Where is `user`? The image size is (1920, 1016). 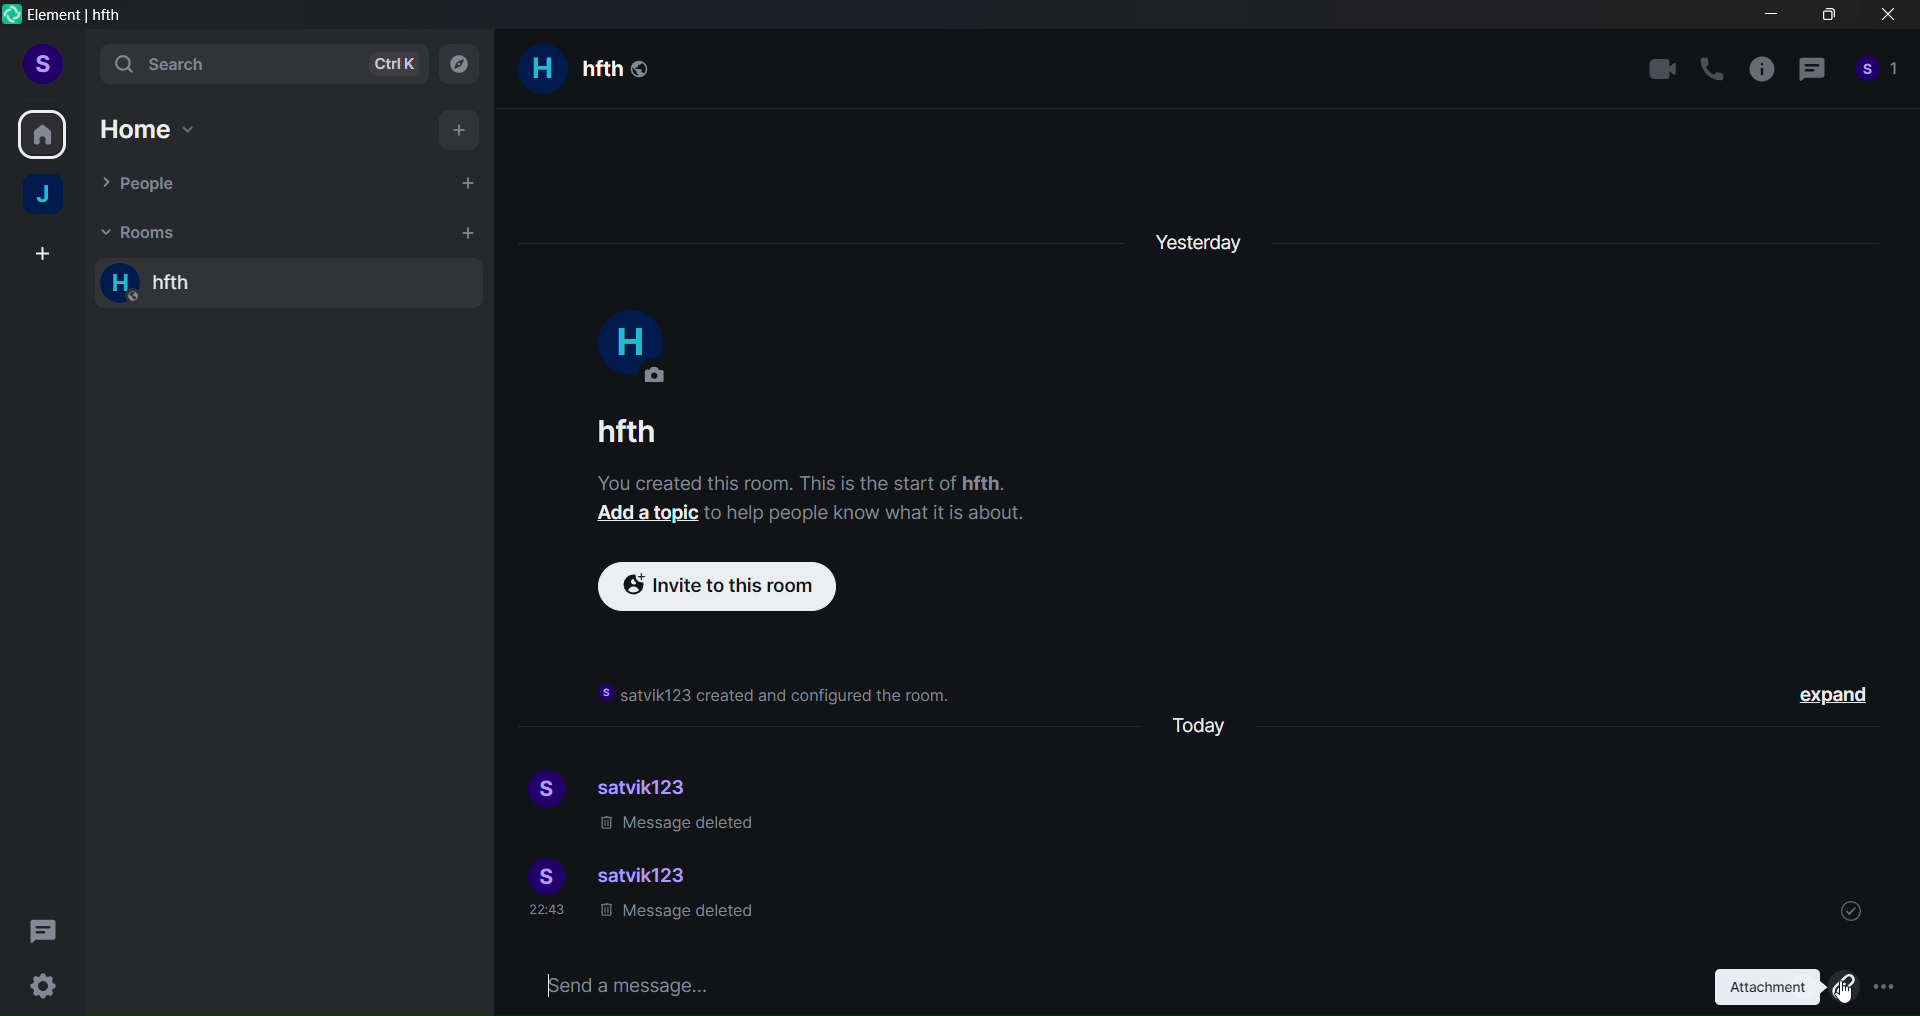 user is located at coordinates (42, 62).